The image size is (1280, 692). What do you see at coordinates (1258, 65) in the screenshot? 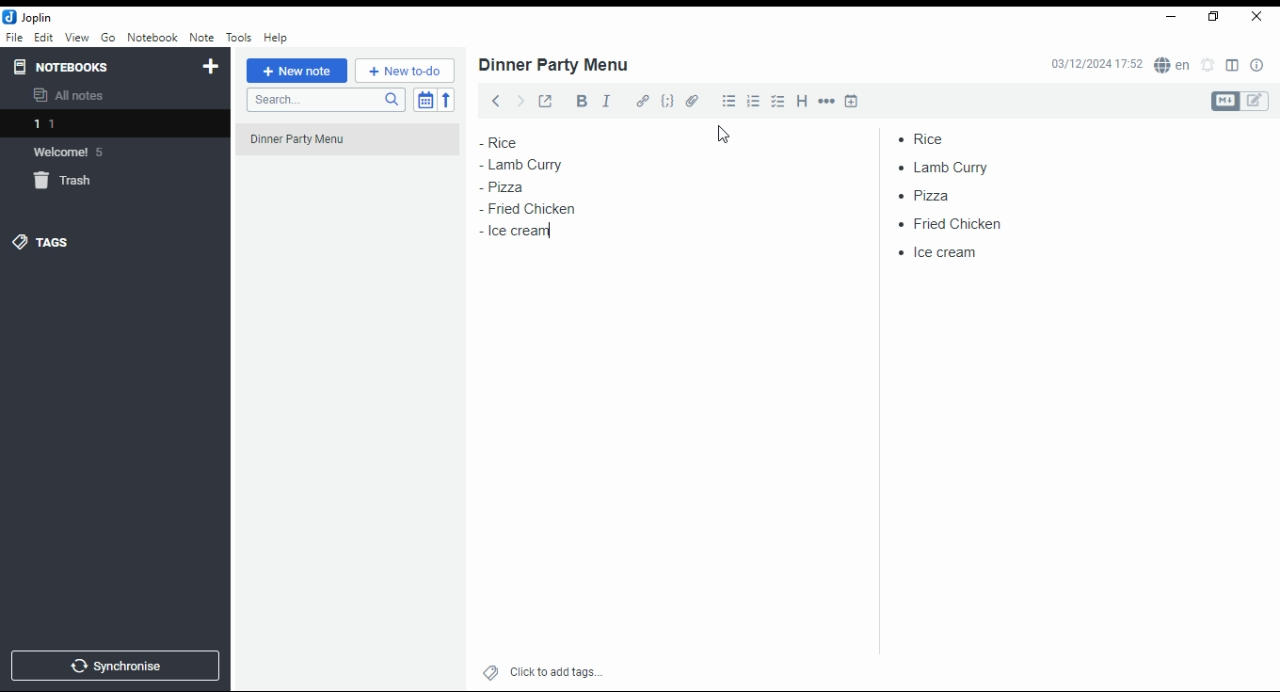
I see `notes properties` at bounding box center [1258, 65].